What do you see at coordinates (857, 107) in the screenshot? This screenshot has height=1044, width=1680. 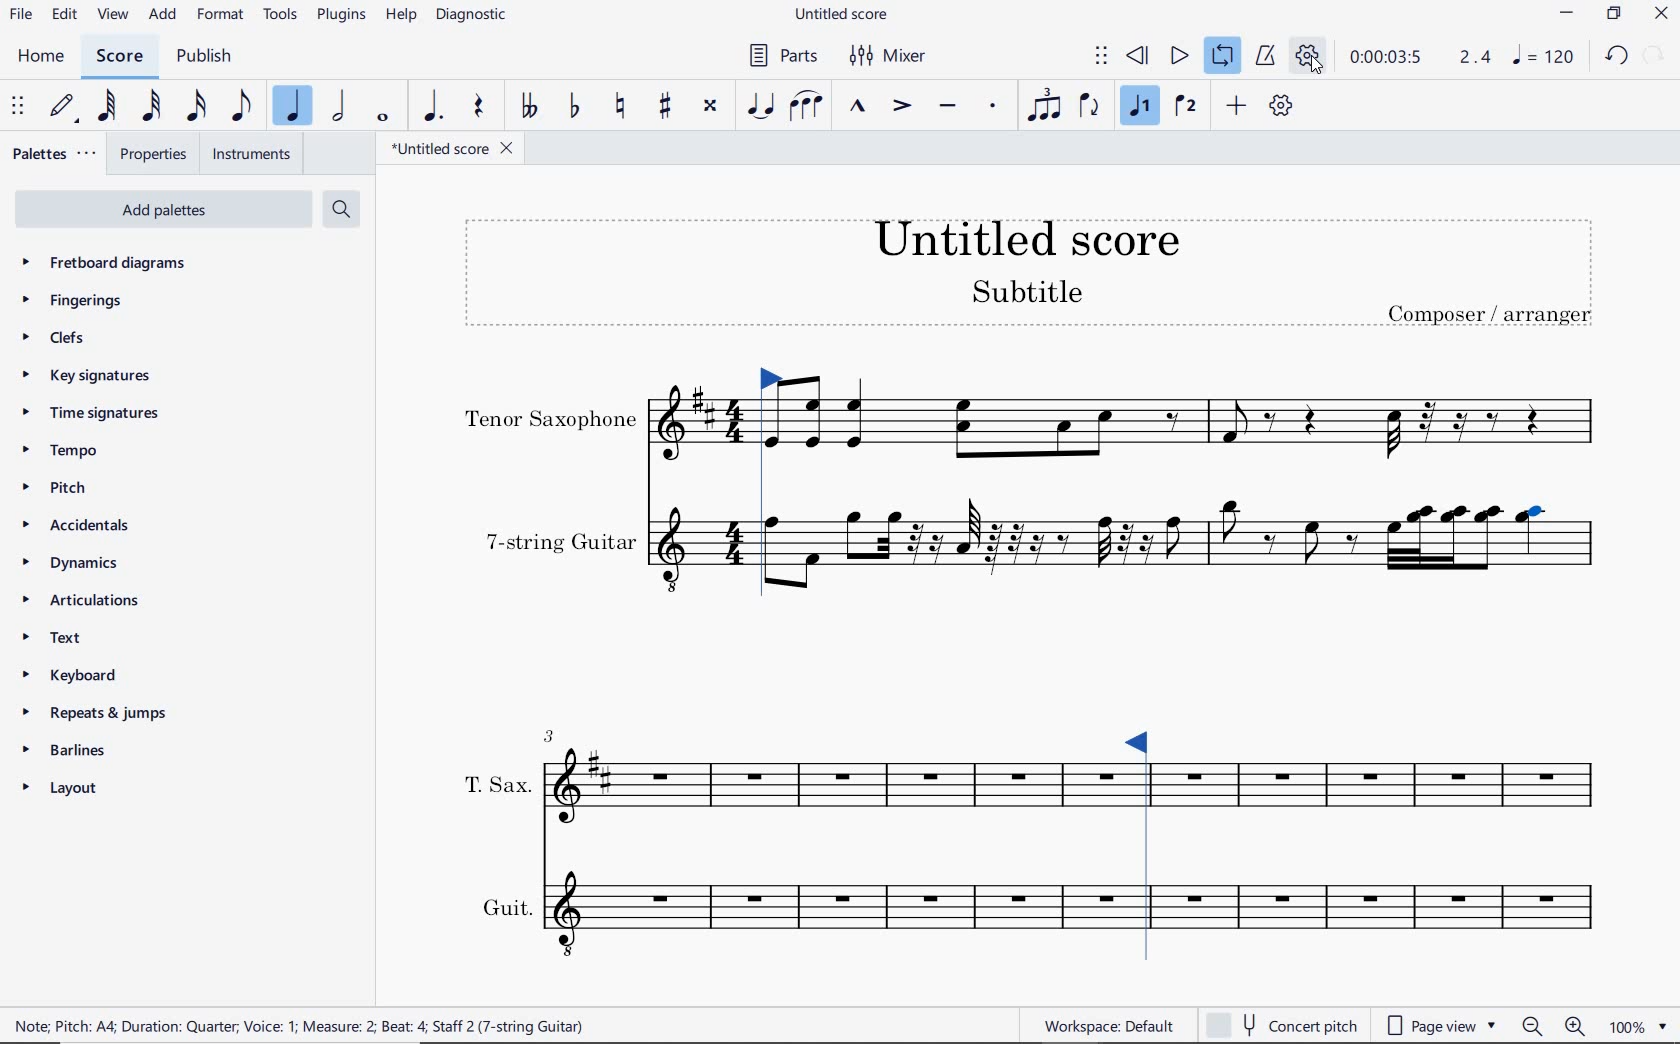 I see `MARCATO` at bounding box center [857, 107].